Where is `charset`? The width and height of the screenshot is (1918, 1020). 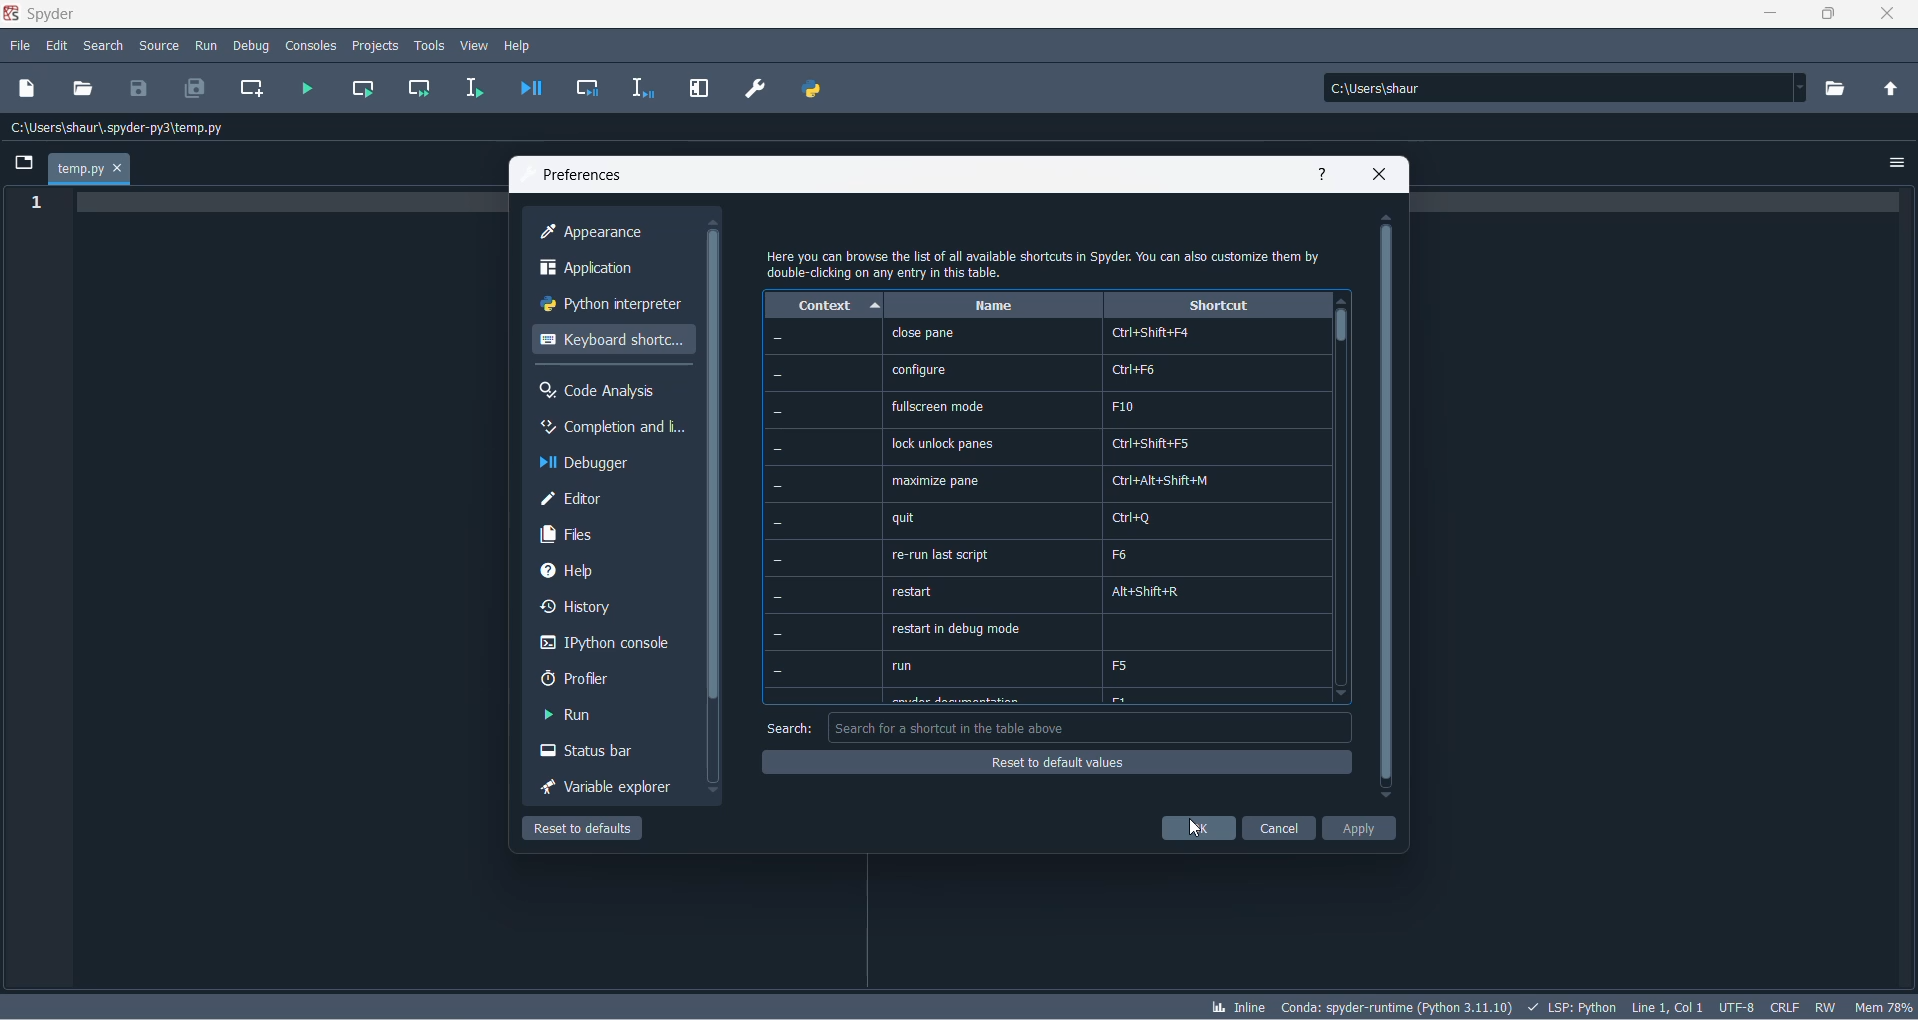
charset is located at coordinates (1736, 1005).